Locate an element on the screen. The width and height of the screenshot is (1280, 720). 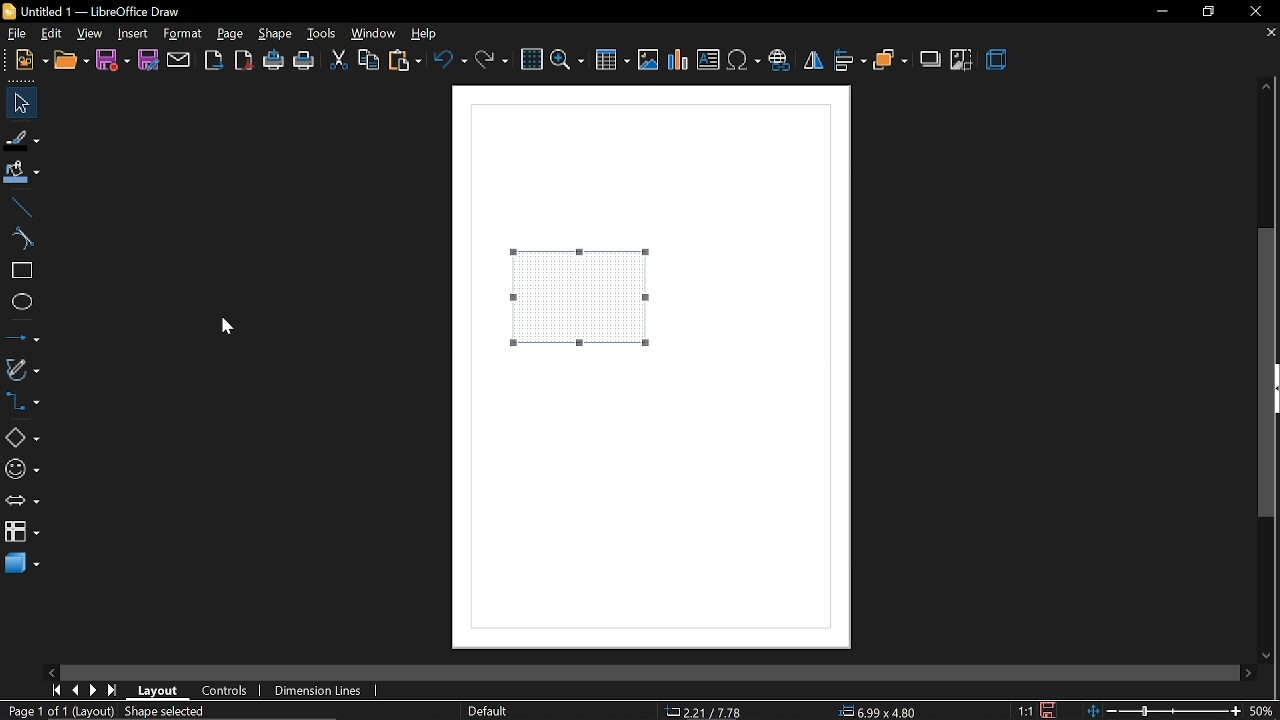
go first page is located at coordinates (54, 690).